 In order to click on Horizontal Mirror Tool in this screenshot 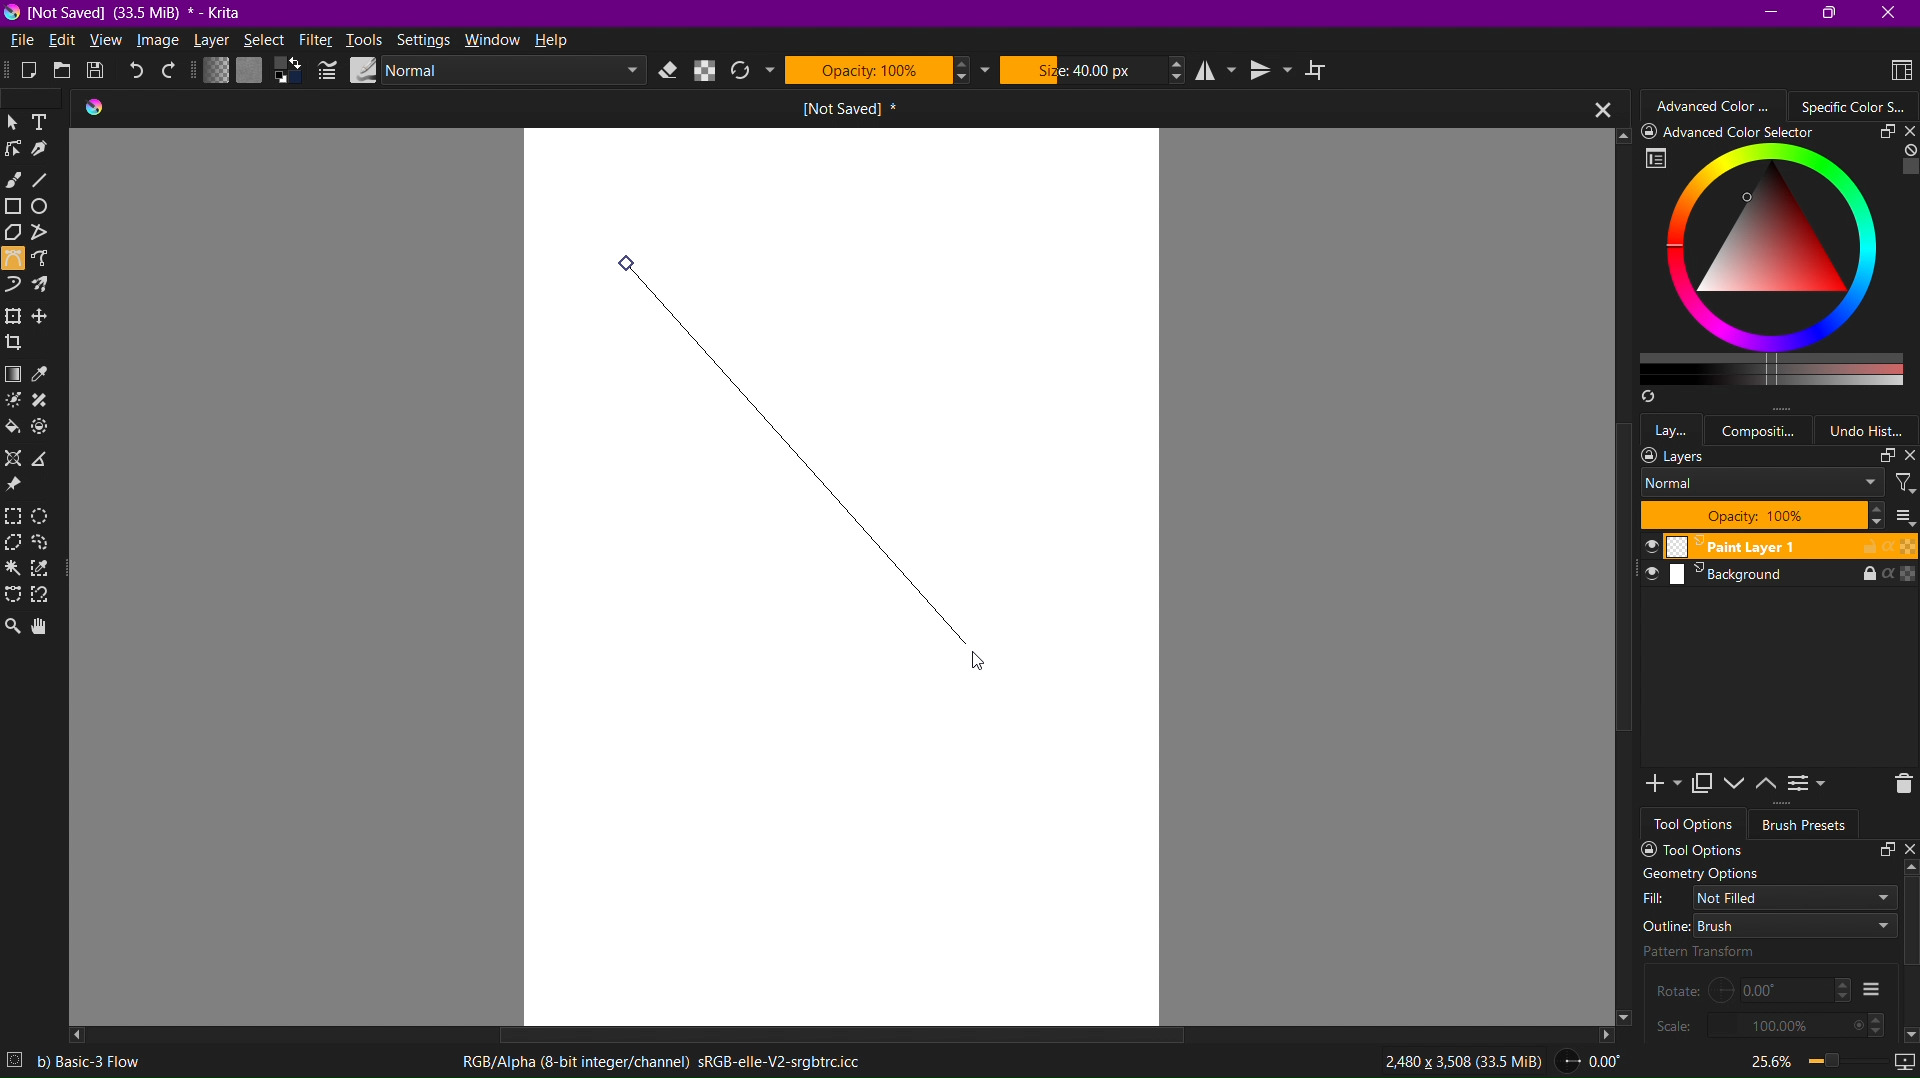, I will do `click(1218, 70)`.